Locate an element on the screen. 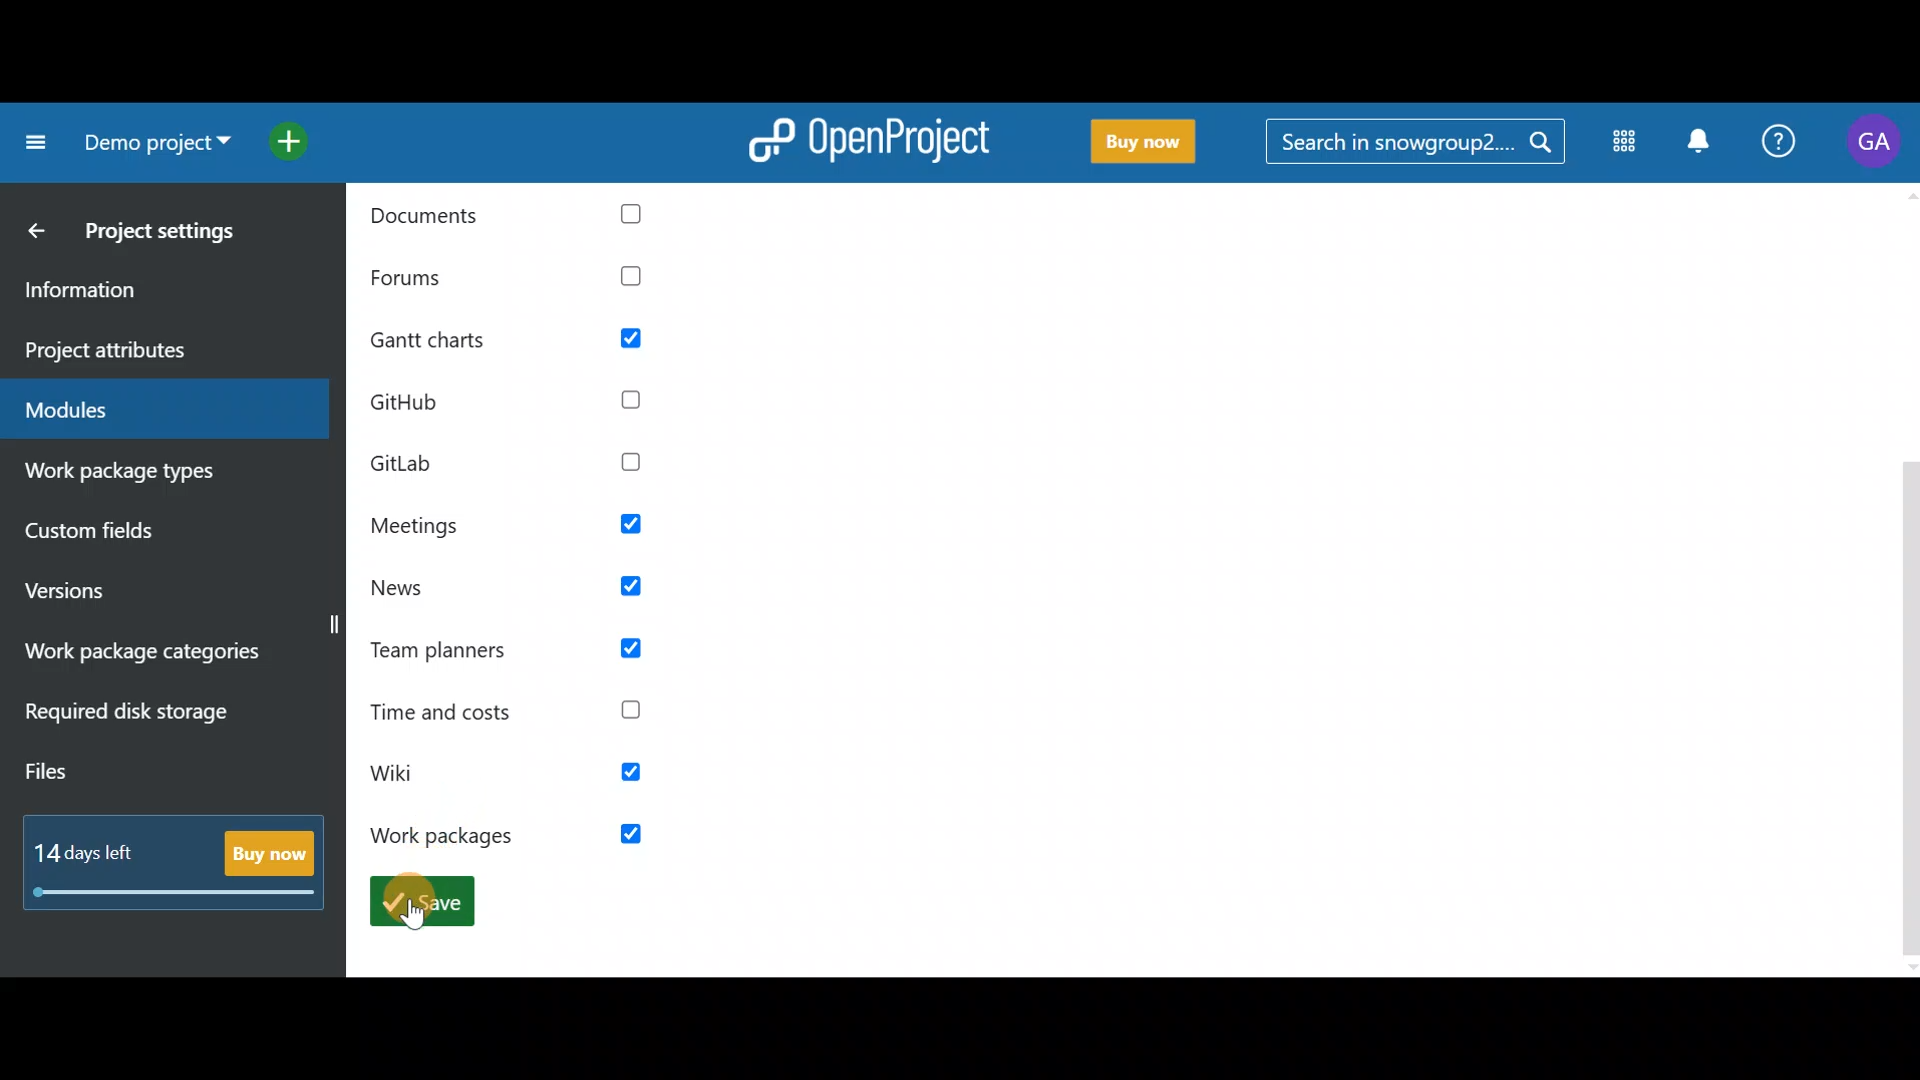 The image size is (1920, 1080). Account name is located at coordinates (1871, 146).